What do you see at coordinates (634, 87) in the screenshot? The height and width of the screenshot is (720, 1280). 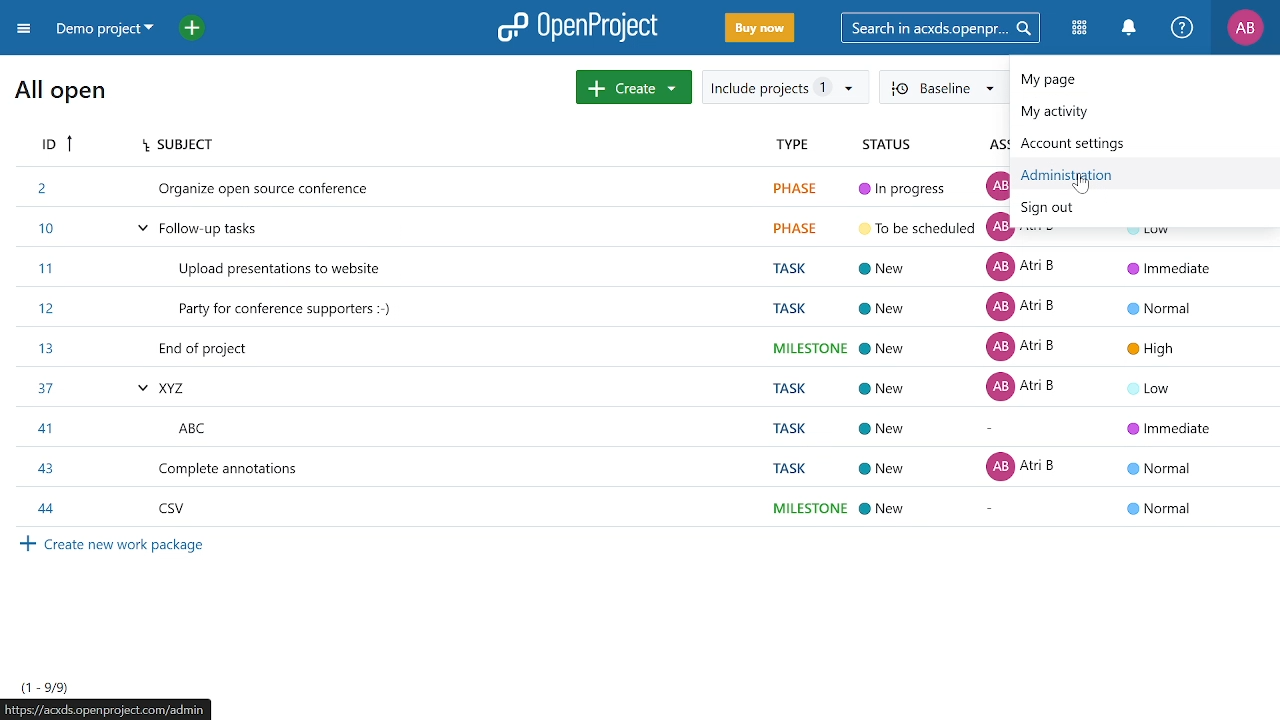 I see `Create` at bounding box center [634, 87].